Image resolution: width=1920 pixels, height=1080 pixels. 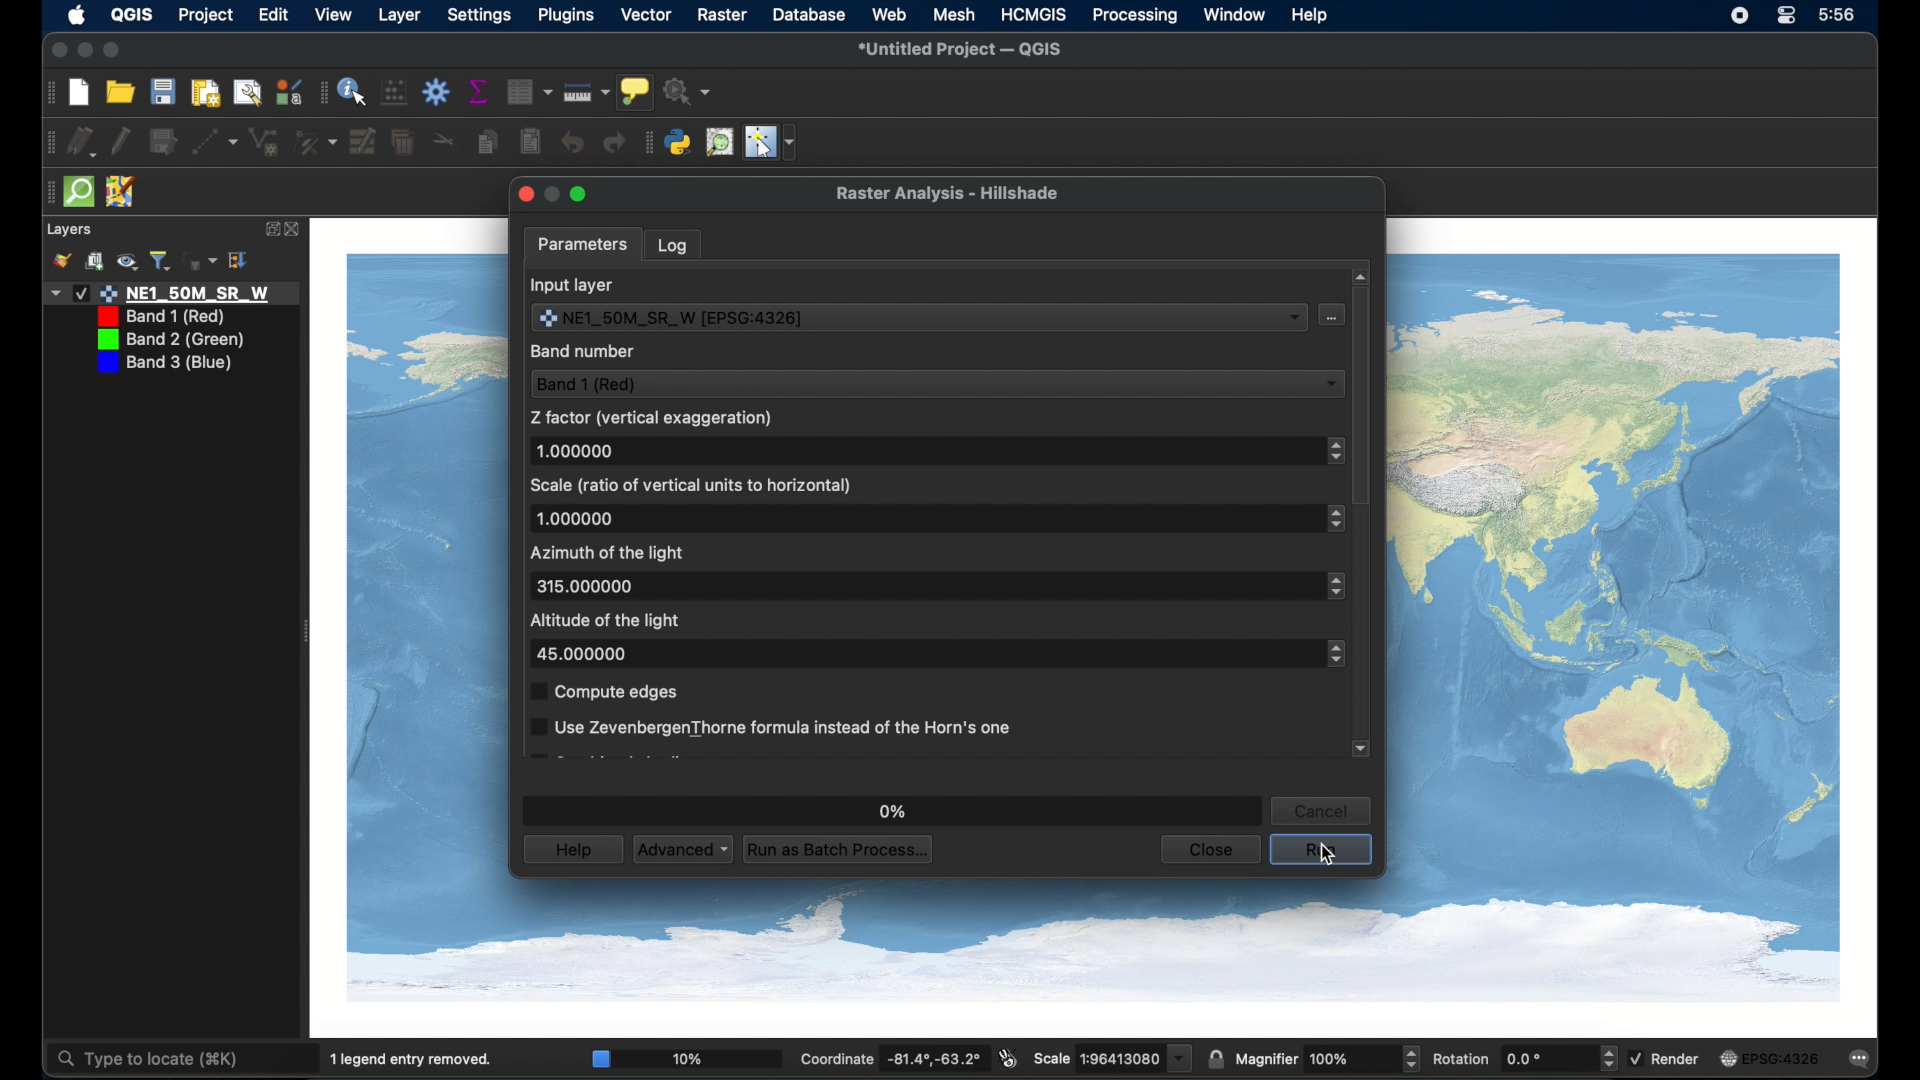 I want to click on layer1, so click(x=171, y=294).